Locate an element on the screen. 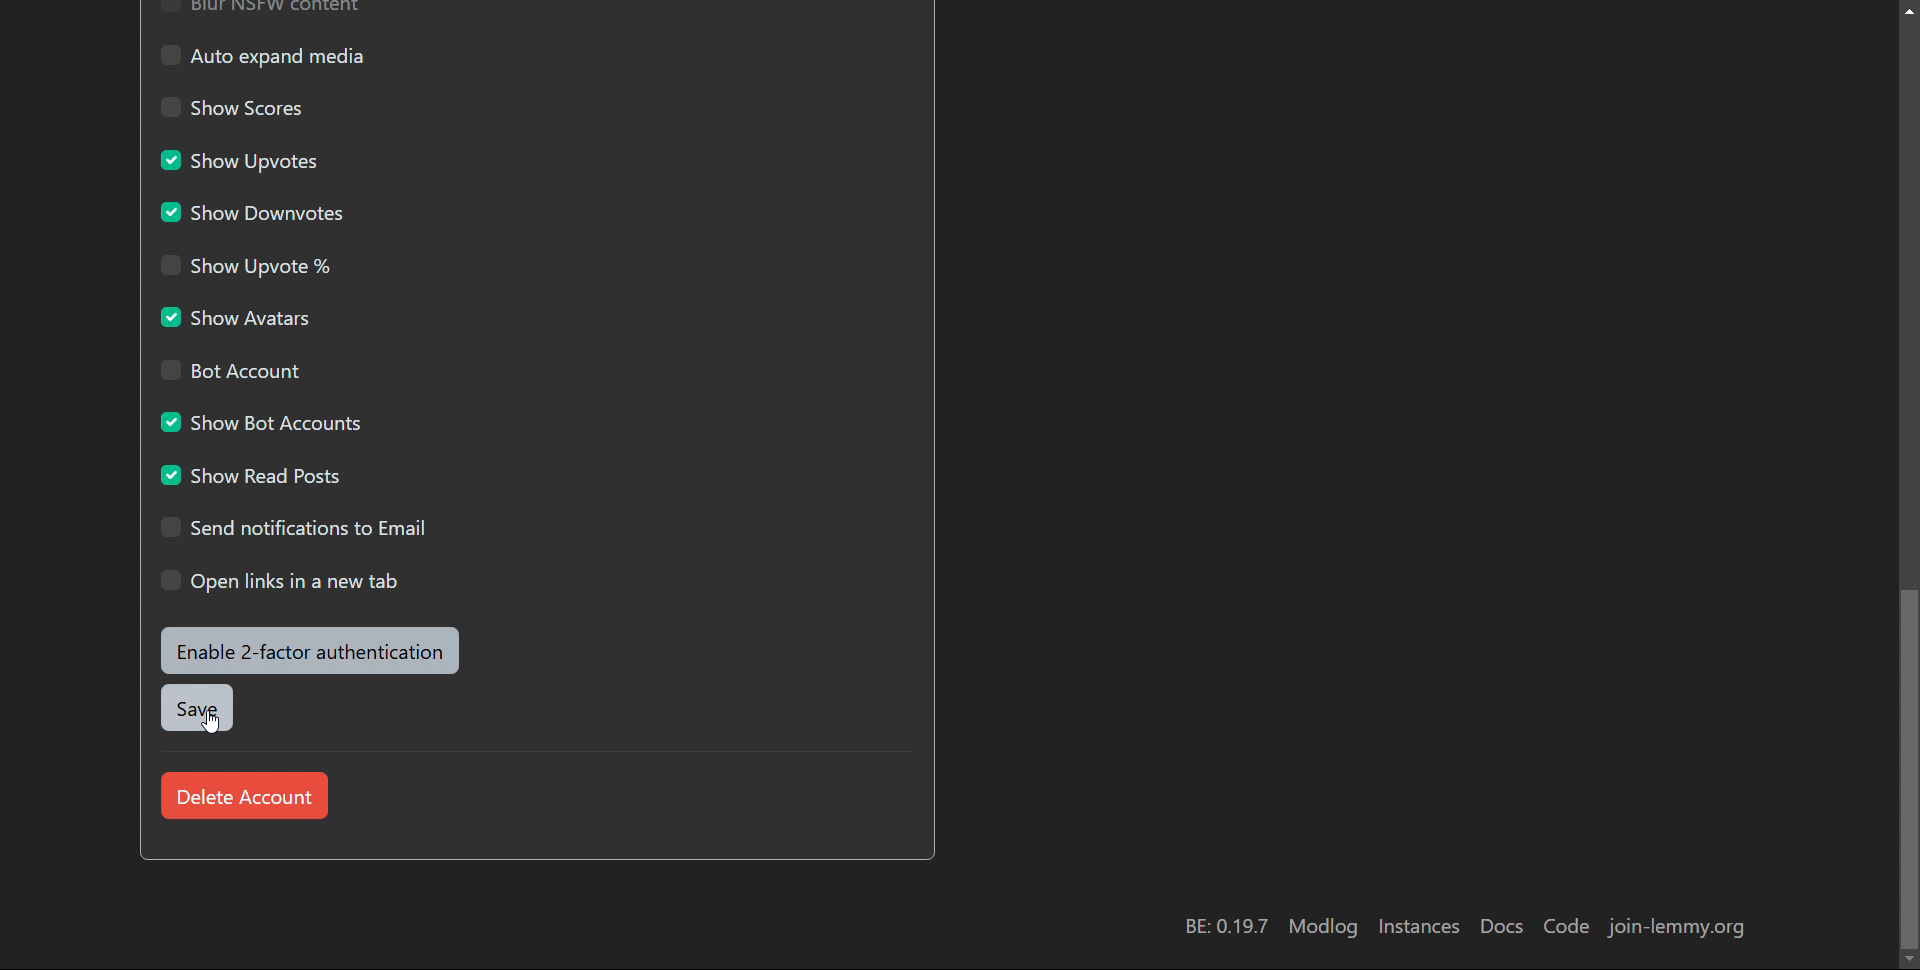 The width and height of the screenshot is (1920, 970). version is located at coordinates (1227, 926).